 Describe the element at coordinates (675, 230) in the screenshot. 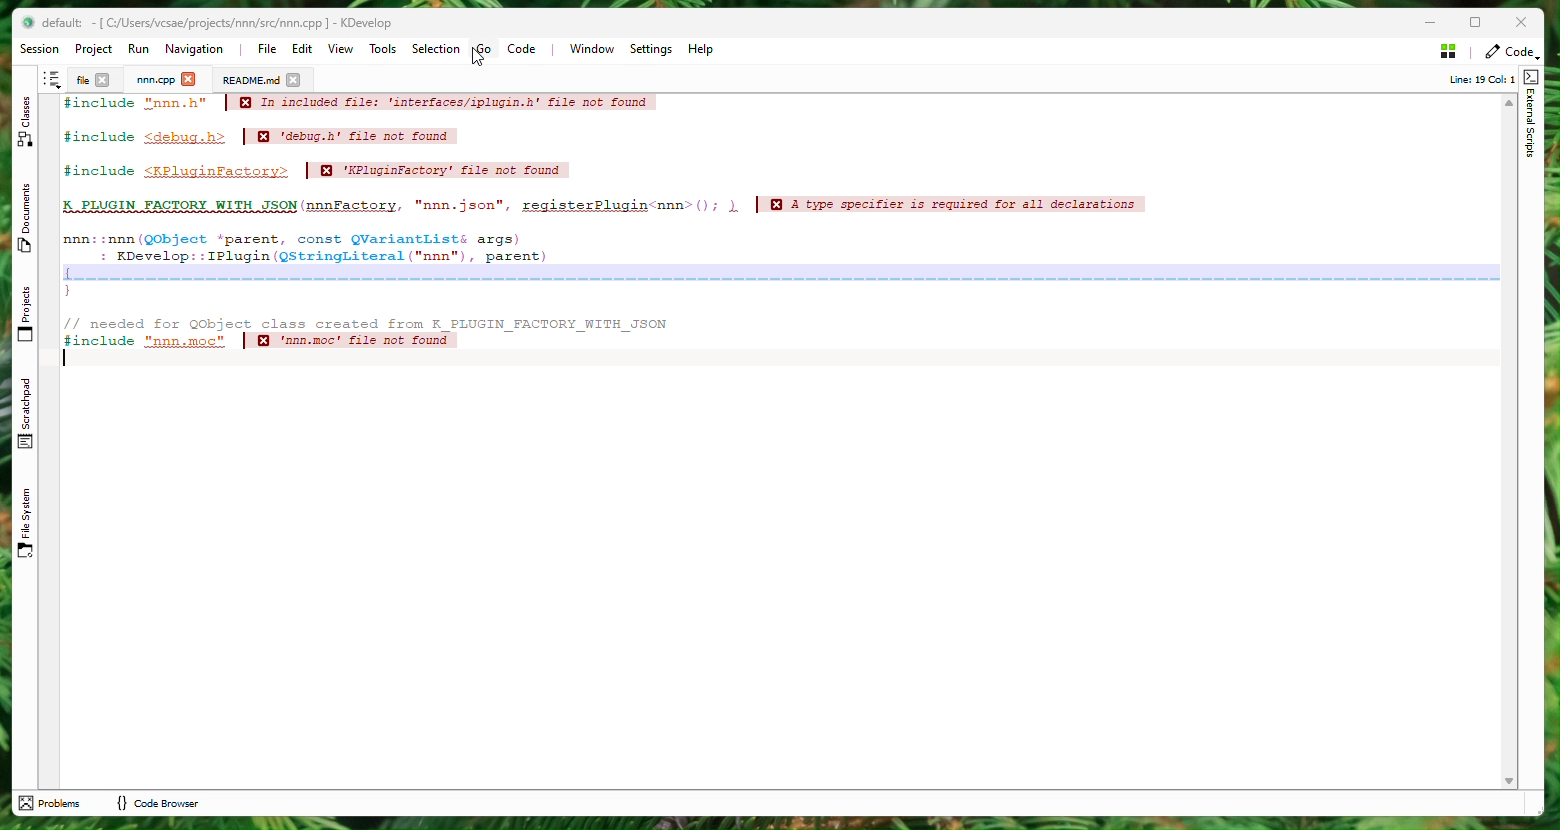

I see `Code` at that location.